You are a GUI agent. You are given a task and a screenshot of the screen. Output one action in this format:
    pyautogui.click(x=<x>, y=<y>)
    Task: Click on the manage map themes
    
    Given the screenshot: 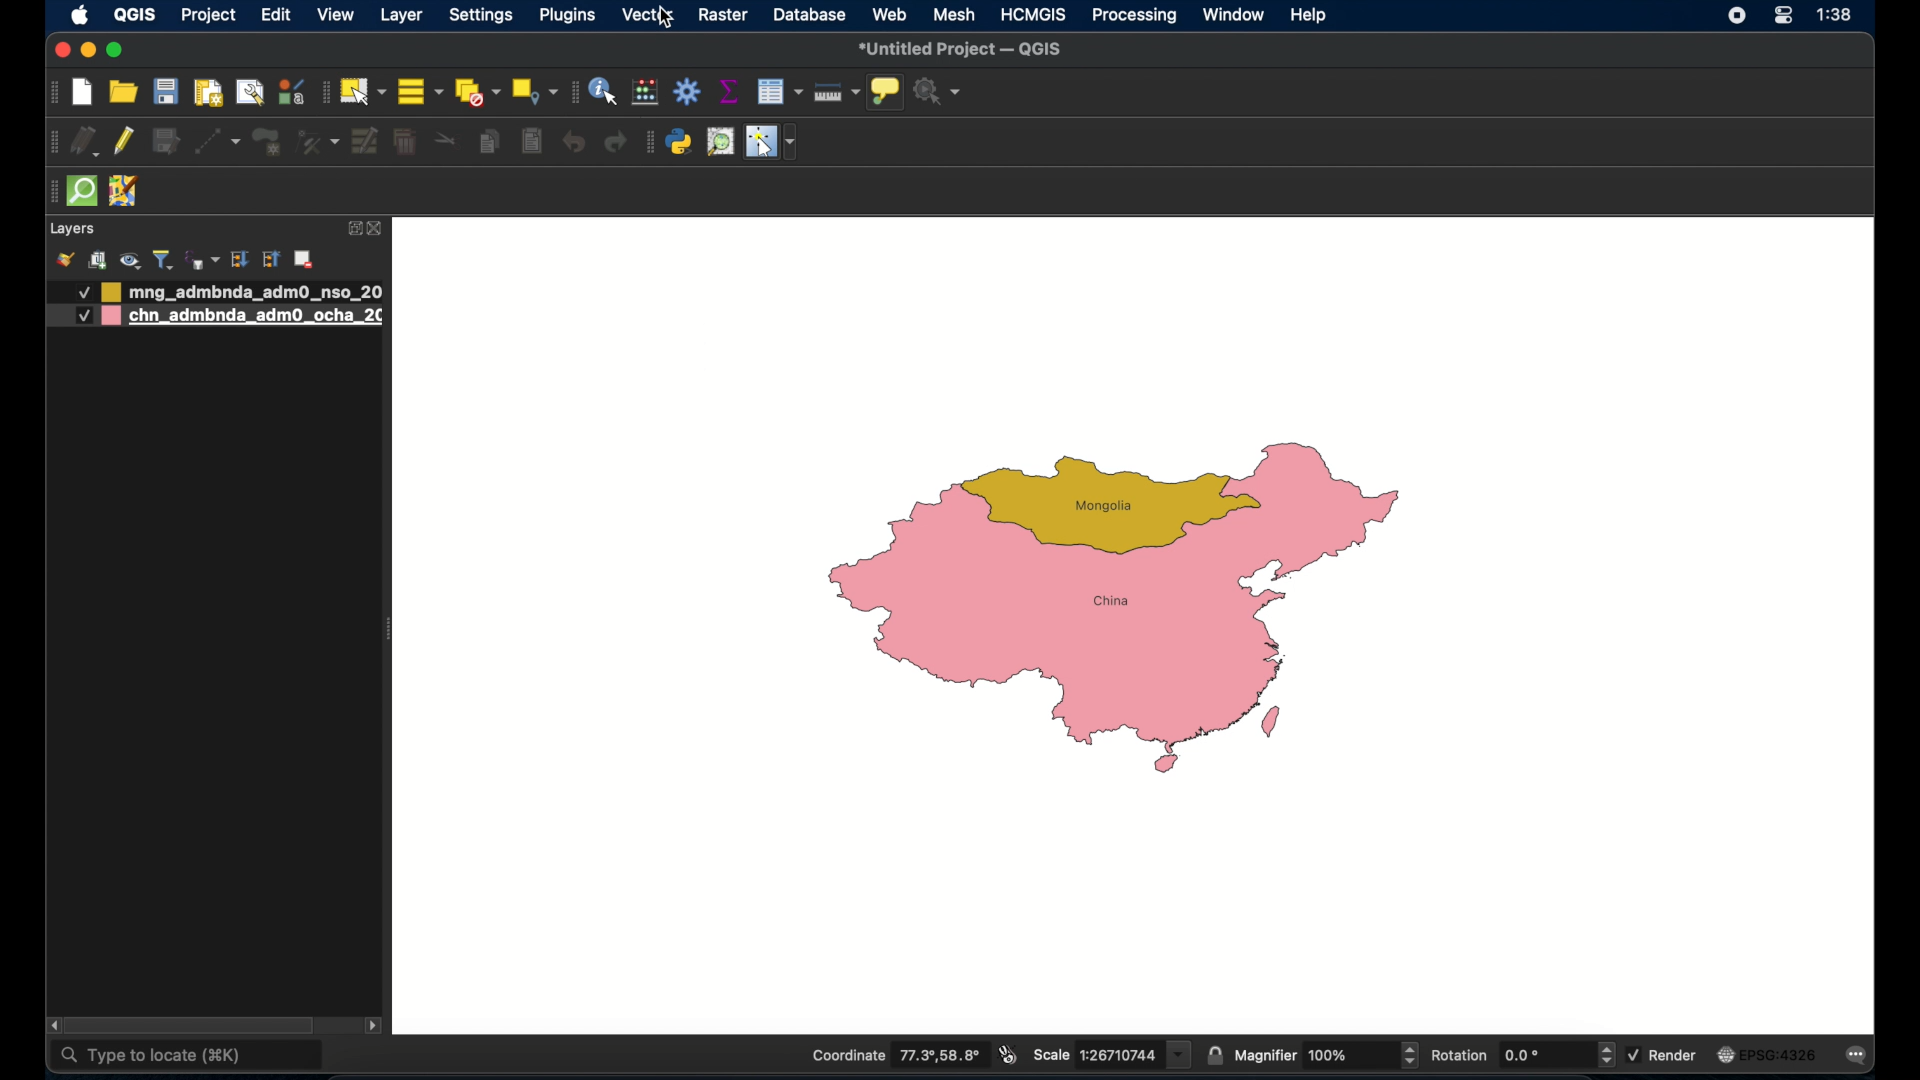 What is the action you would take?
    pyautogui.click(x=129, y=260)
    